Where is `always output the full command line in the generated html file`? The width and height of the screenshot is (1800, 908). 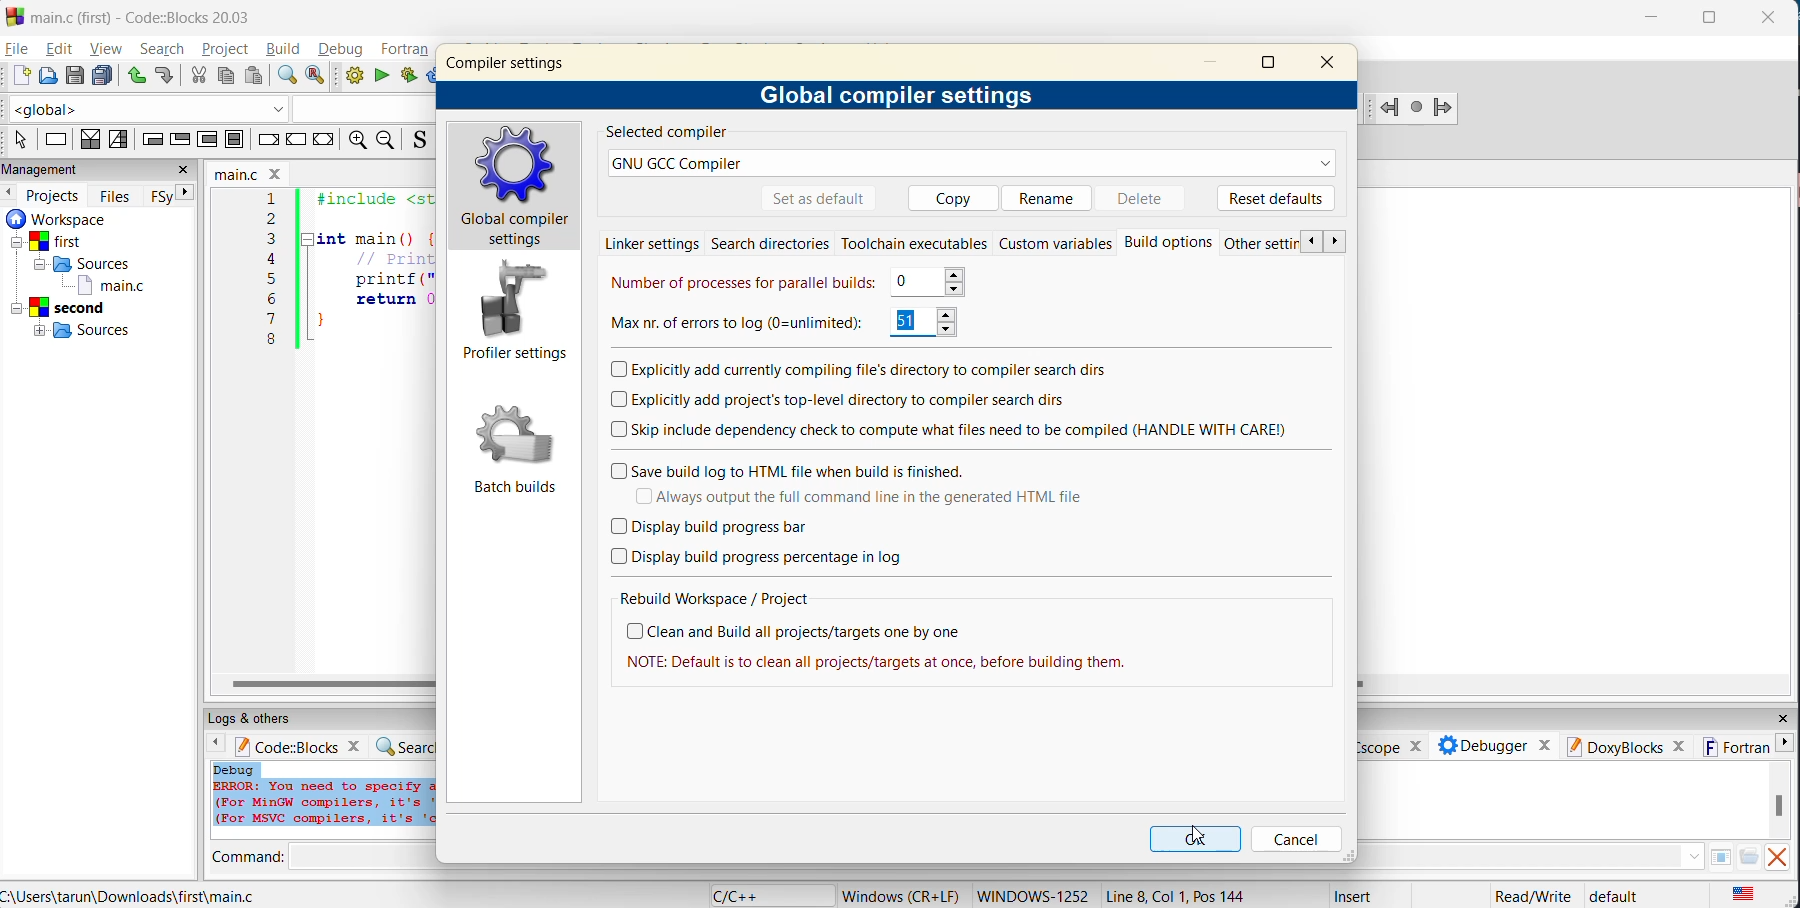
always output the full command line in the generated html file is located at coordinates (859, 497).